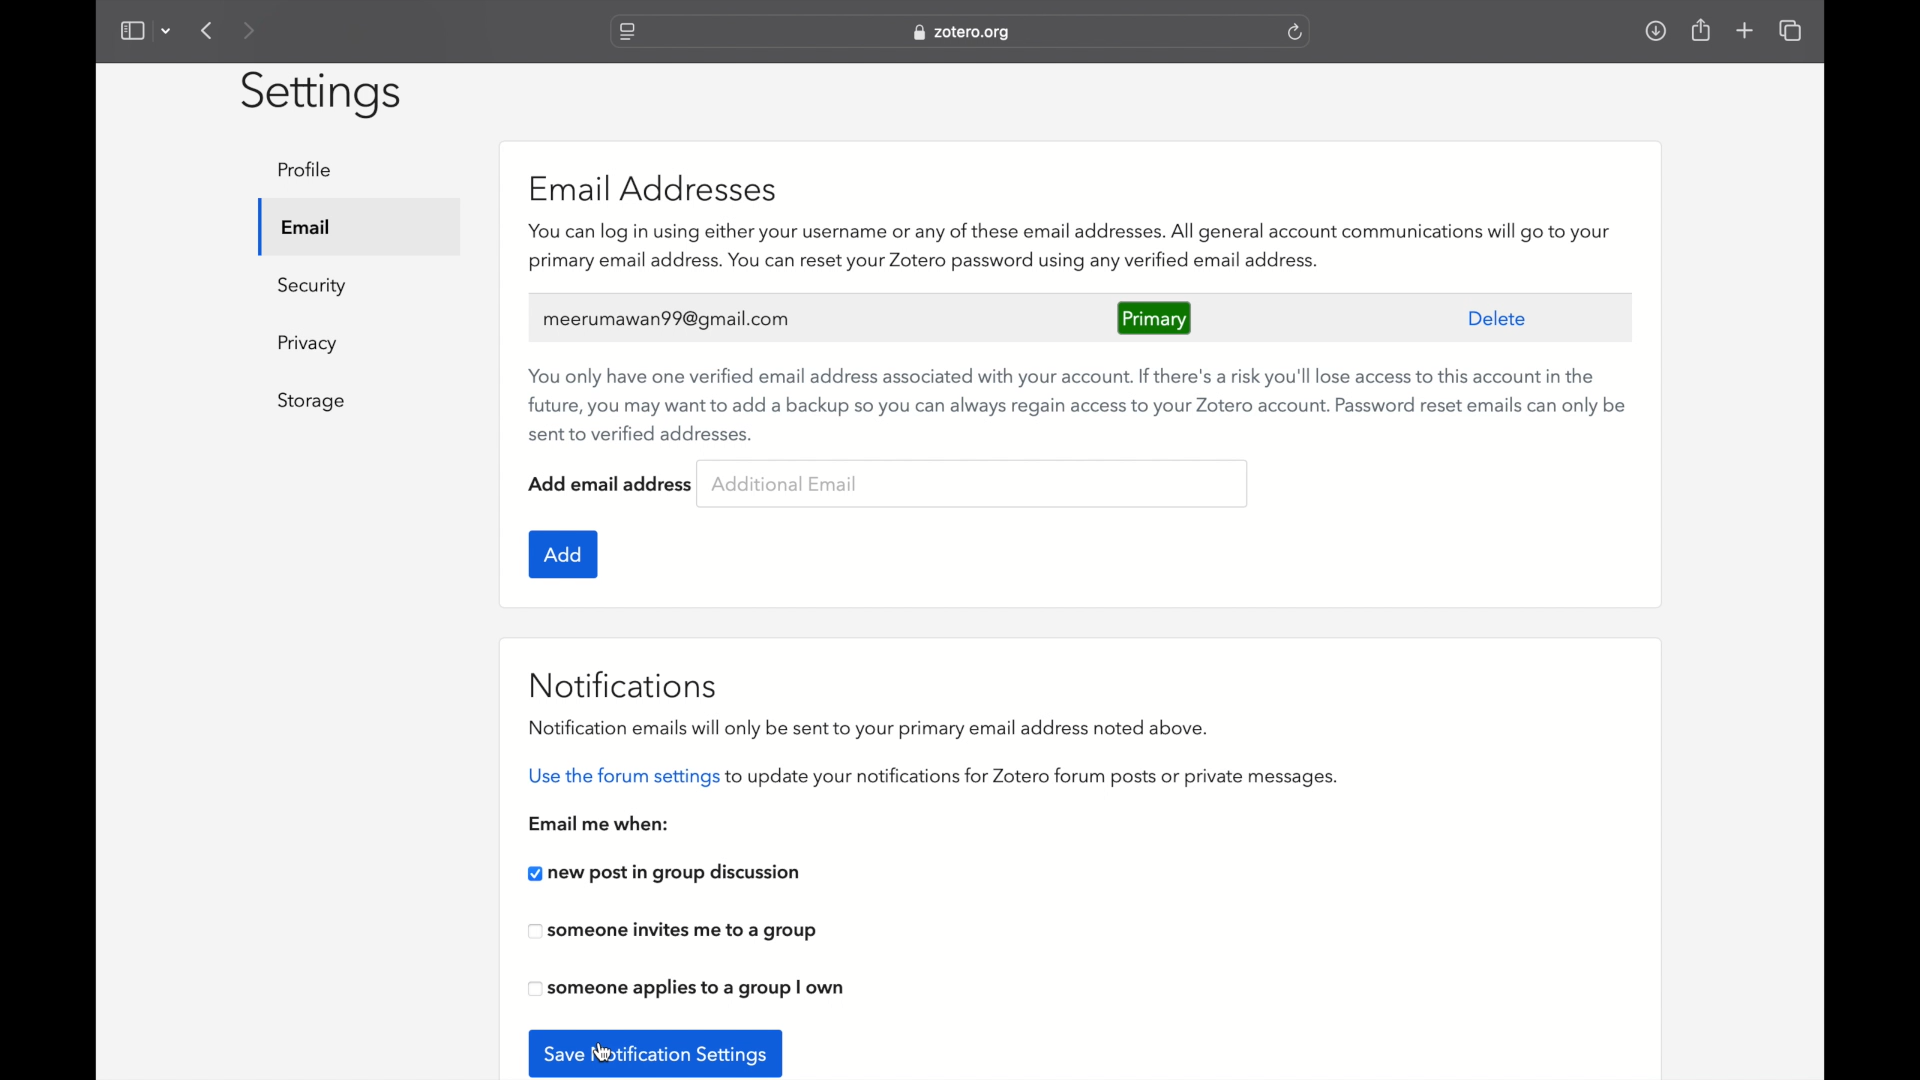 The width and height of the screenshot is (1920, 1080). I want to click on someone invites me to a group, so click(674, 932).